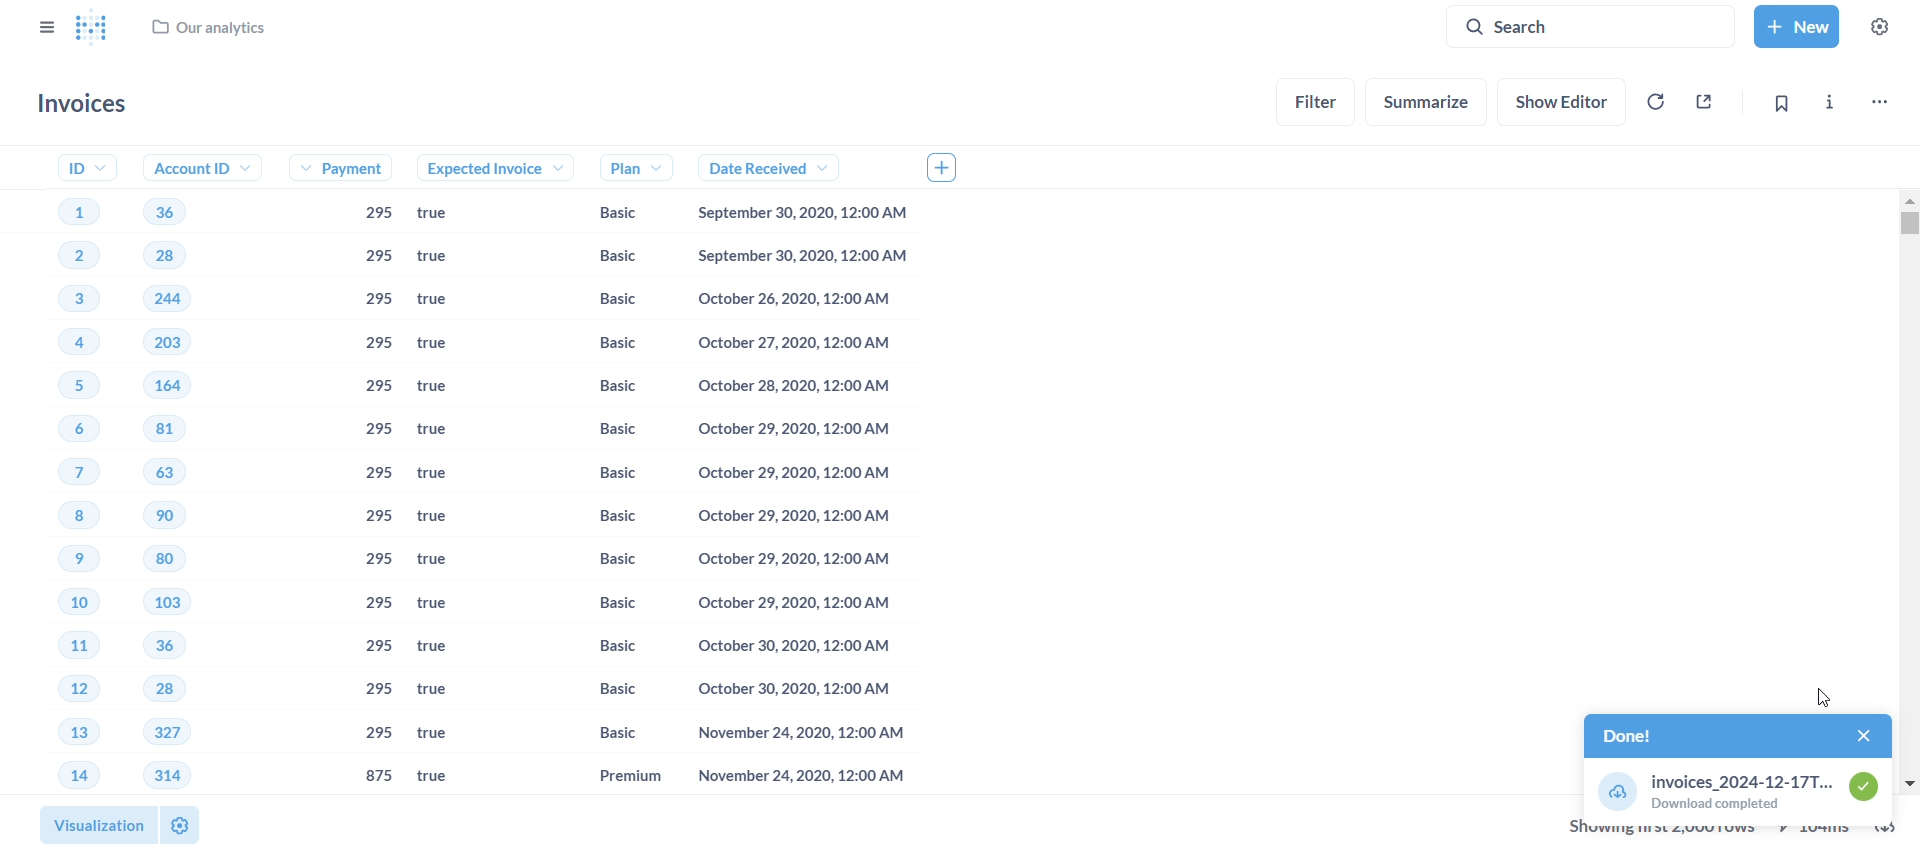  What do you see at coordinates (169, 298) in the screenshot?
I see `244` at bounding box center [169, 298].